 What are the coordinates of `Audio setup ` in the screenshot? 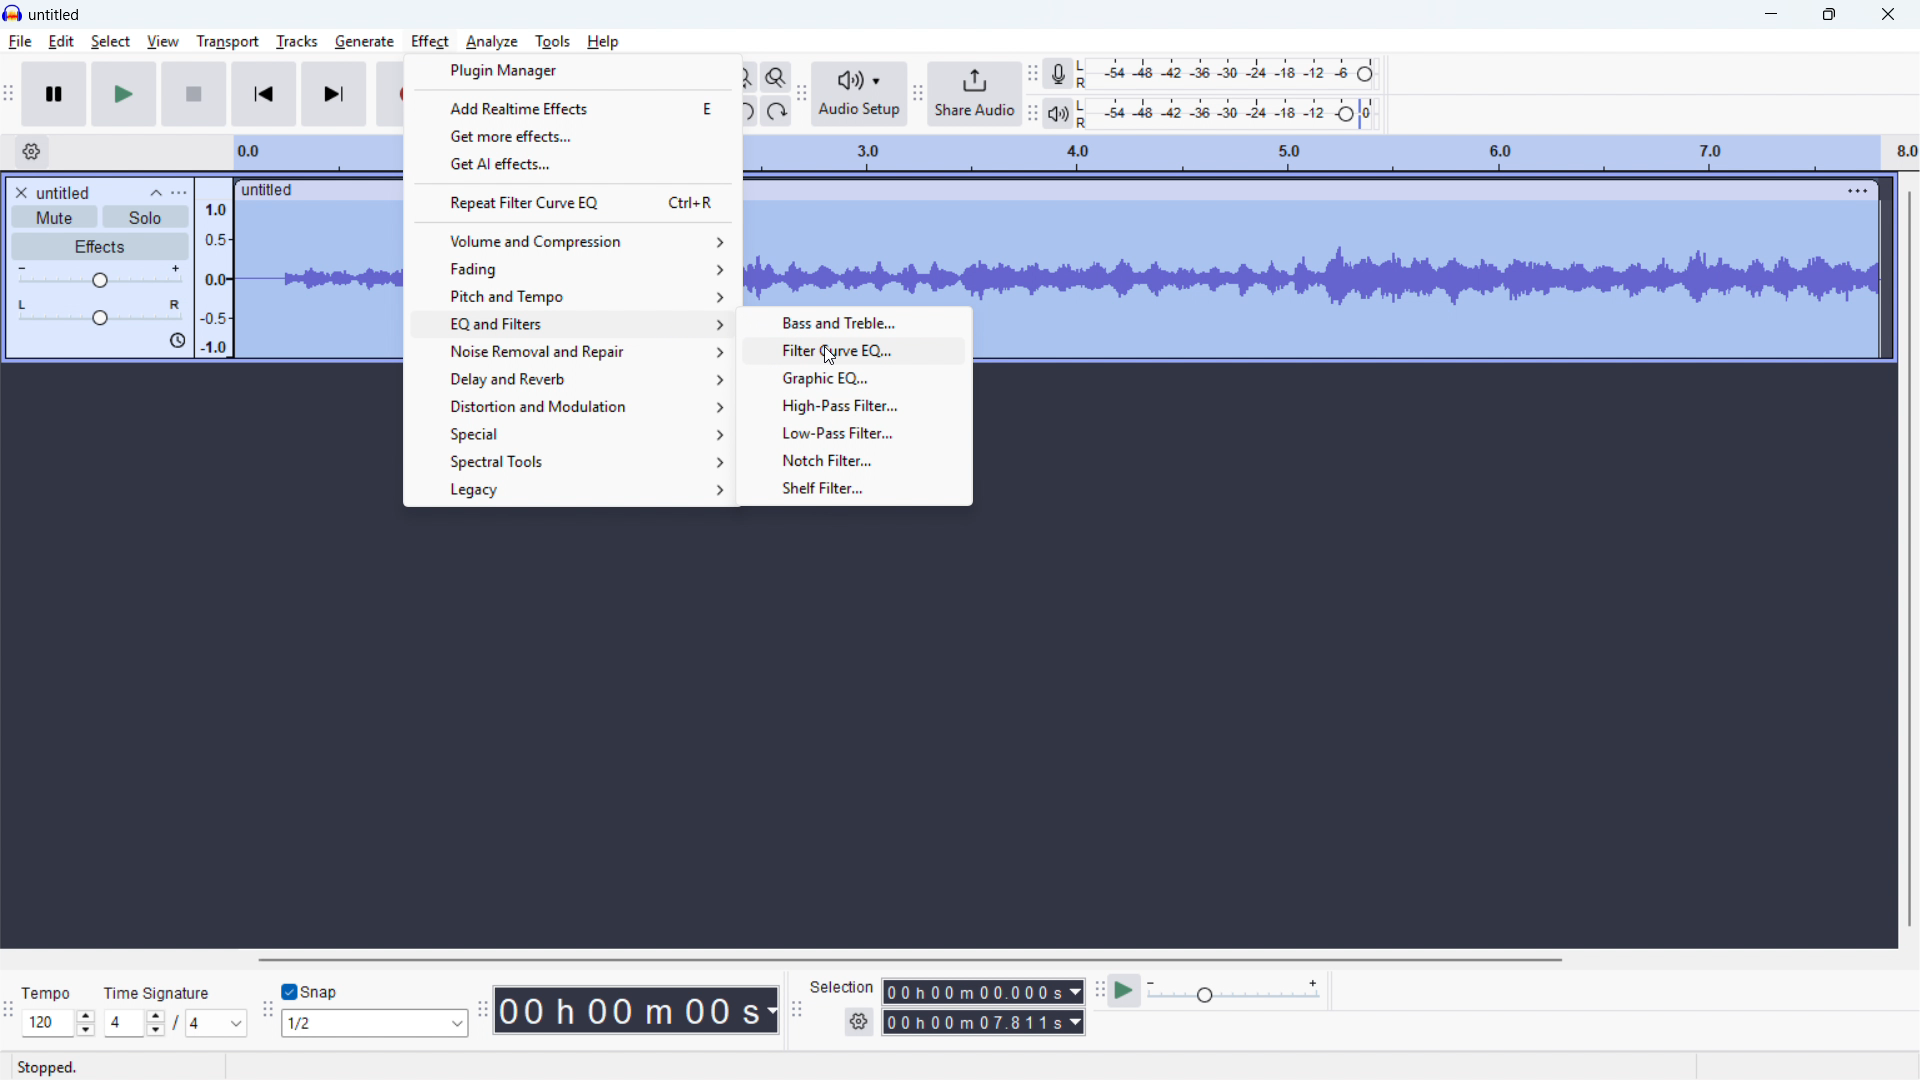 It's located at (859, 94).